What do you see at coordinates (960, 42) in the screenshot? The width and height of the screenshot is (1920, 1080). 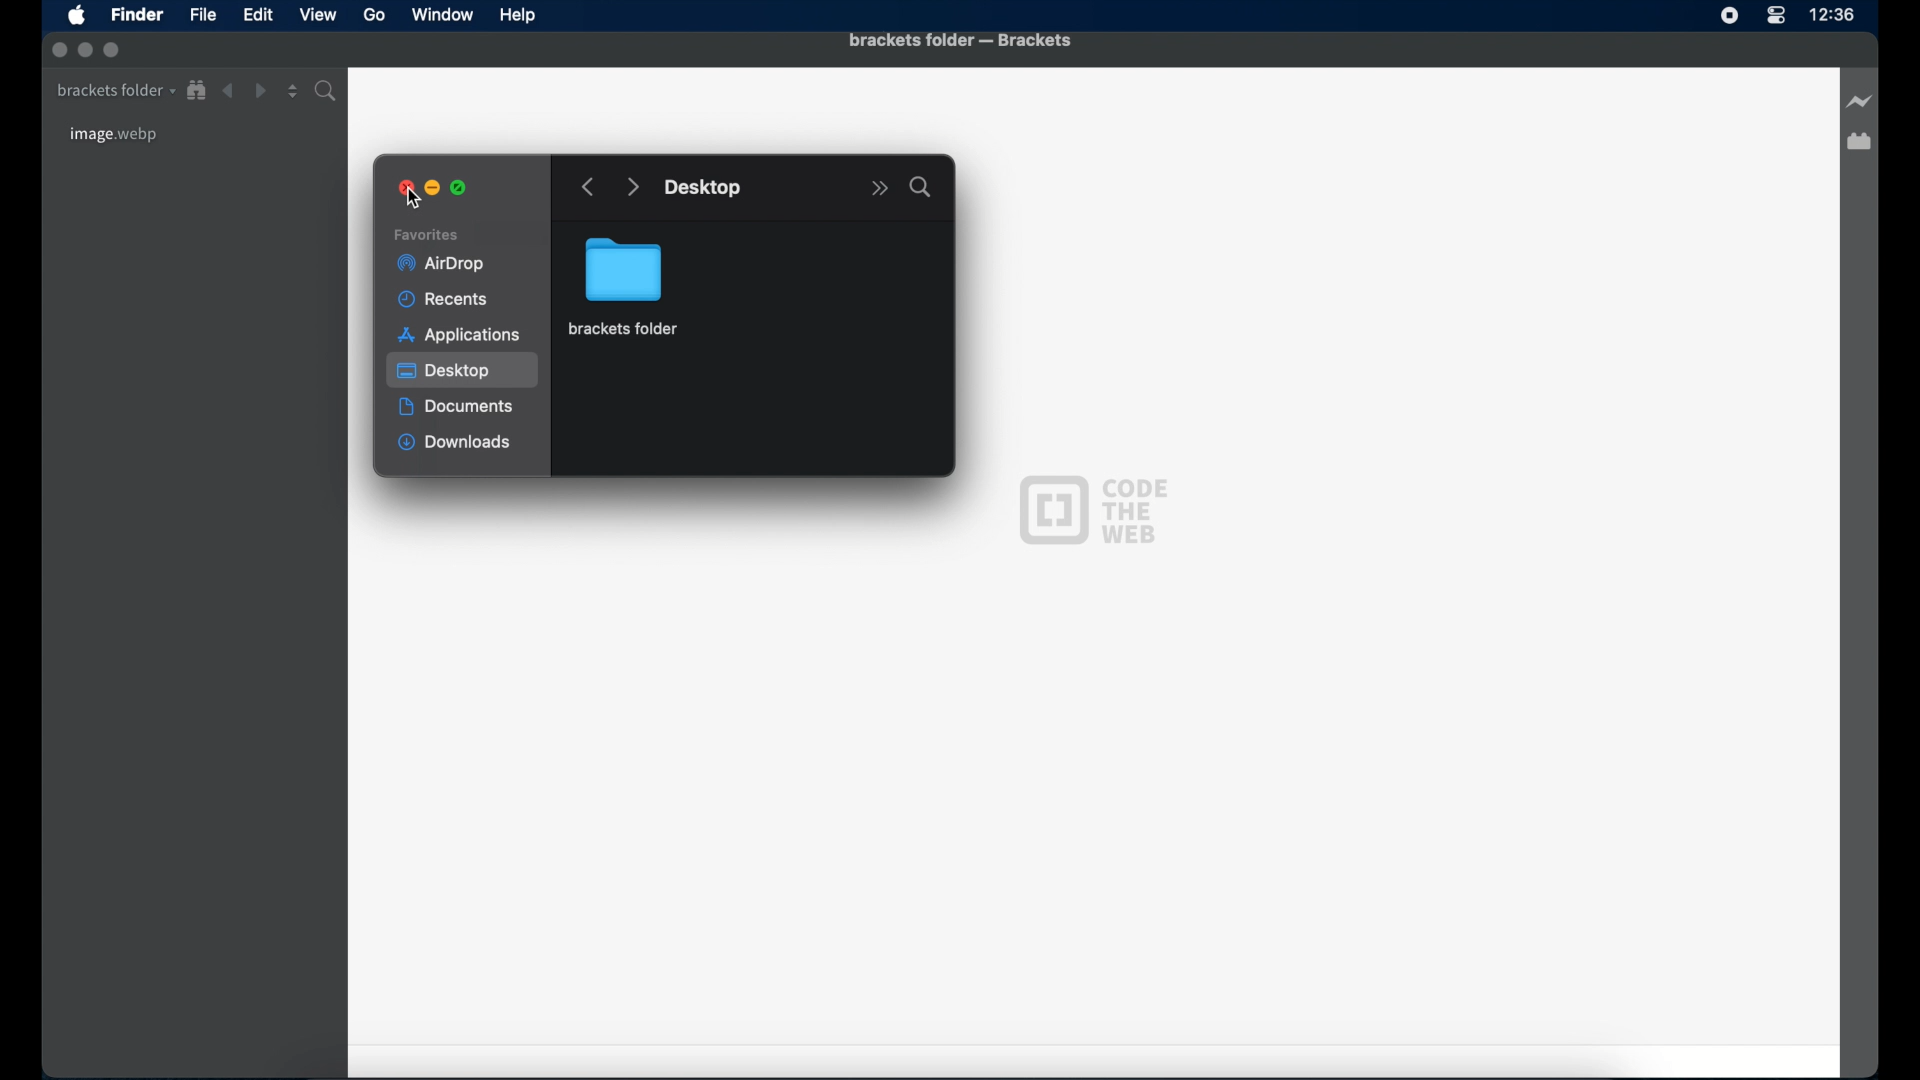 I see `brackets folder - brackets` at bounding box center [960, 42].